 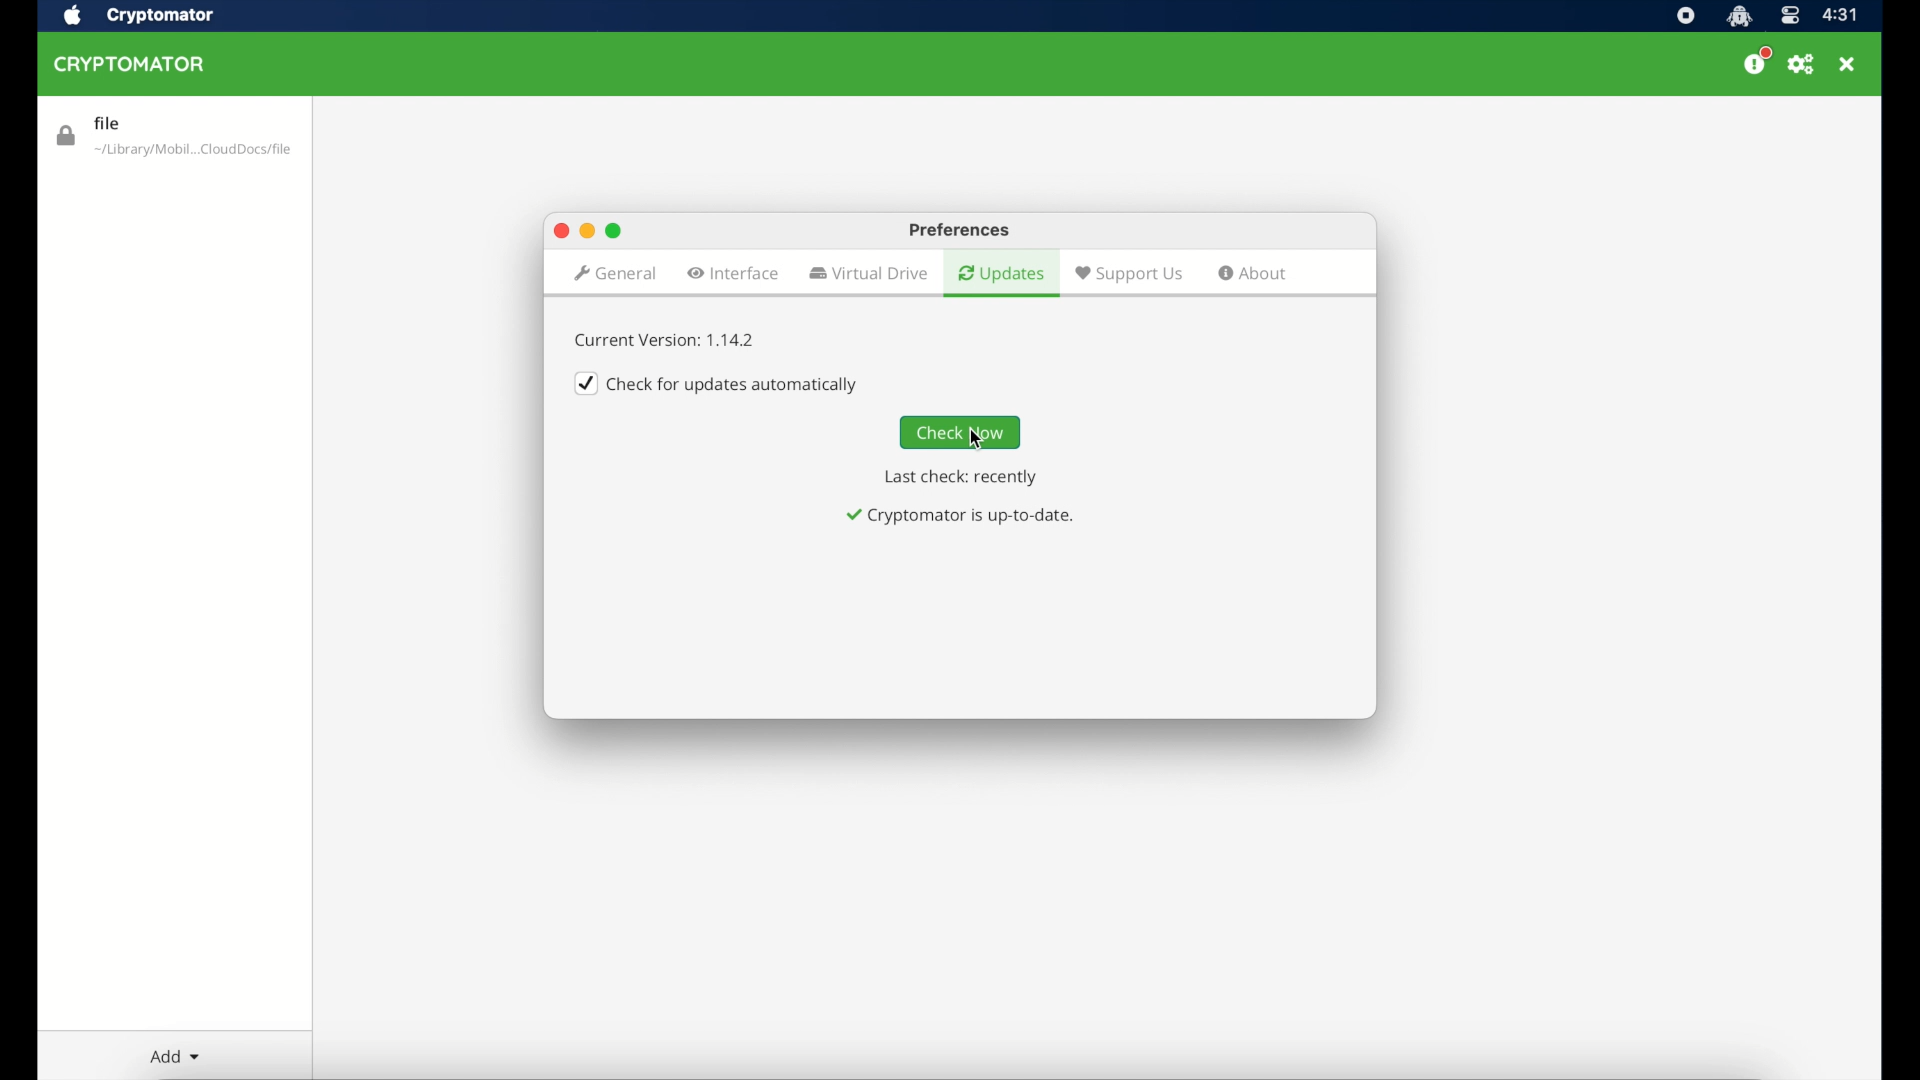 What do you see at coordinates (1254, 274) in the screenshot?
I see `about` at bounding box center [1254, 274].